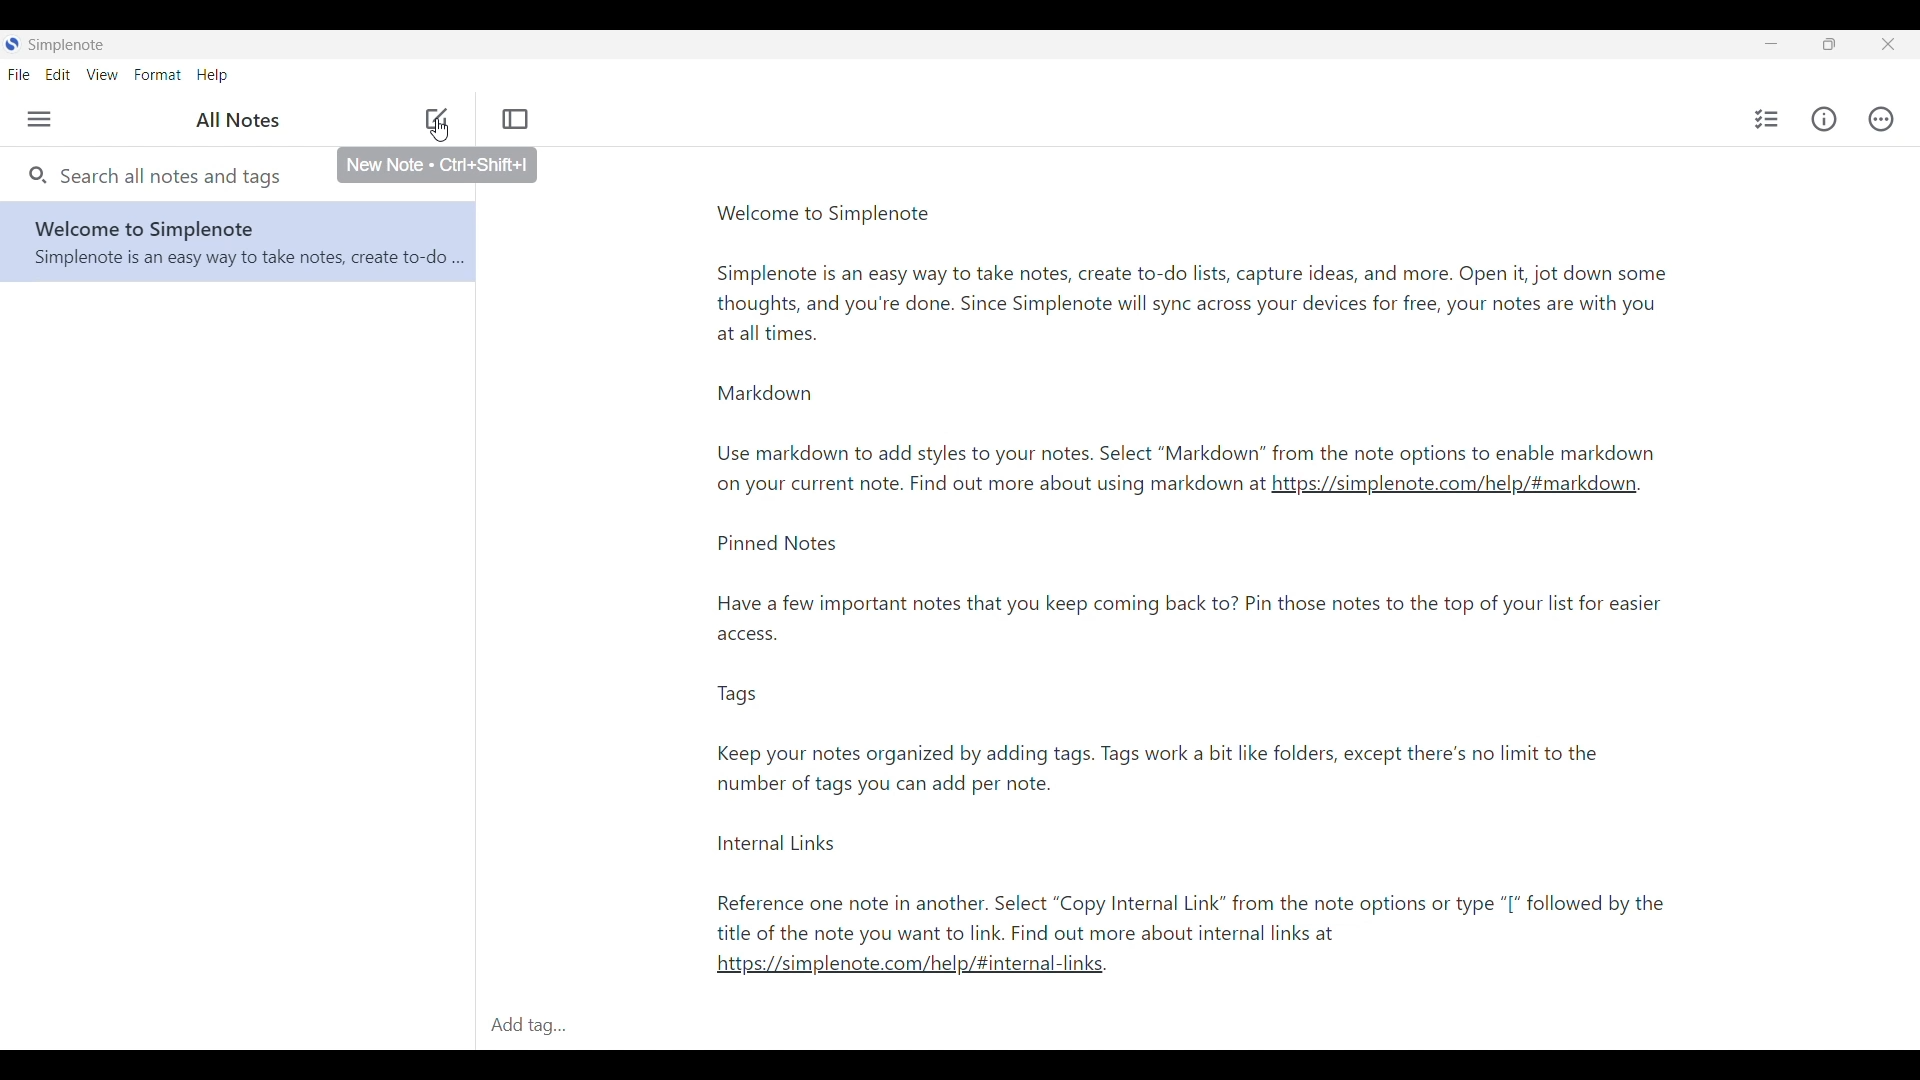 The height and width of the screenshot is (1080, 1920). I want to click on Resize, so click(1829, 44).